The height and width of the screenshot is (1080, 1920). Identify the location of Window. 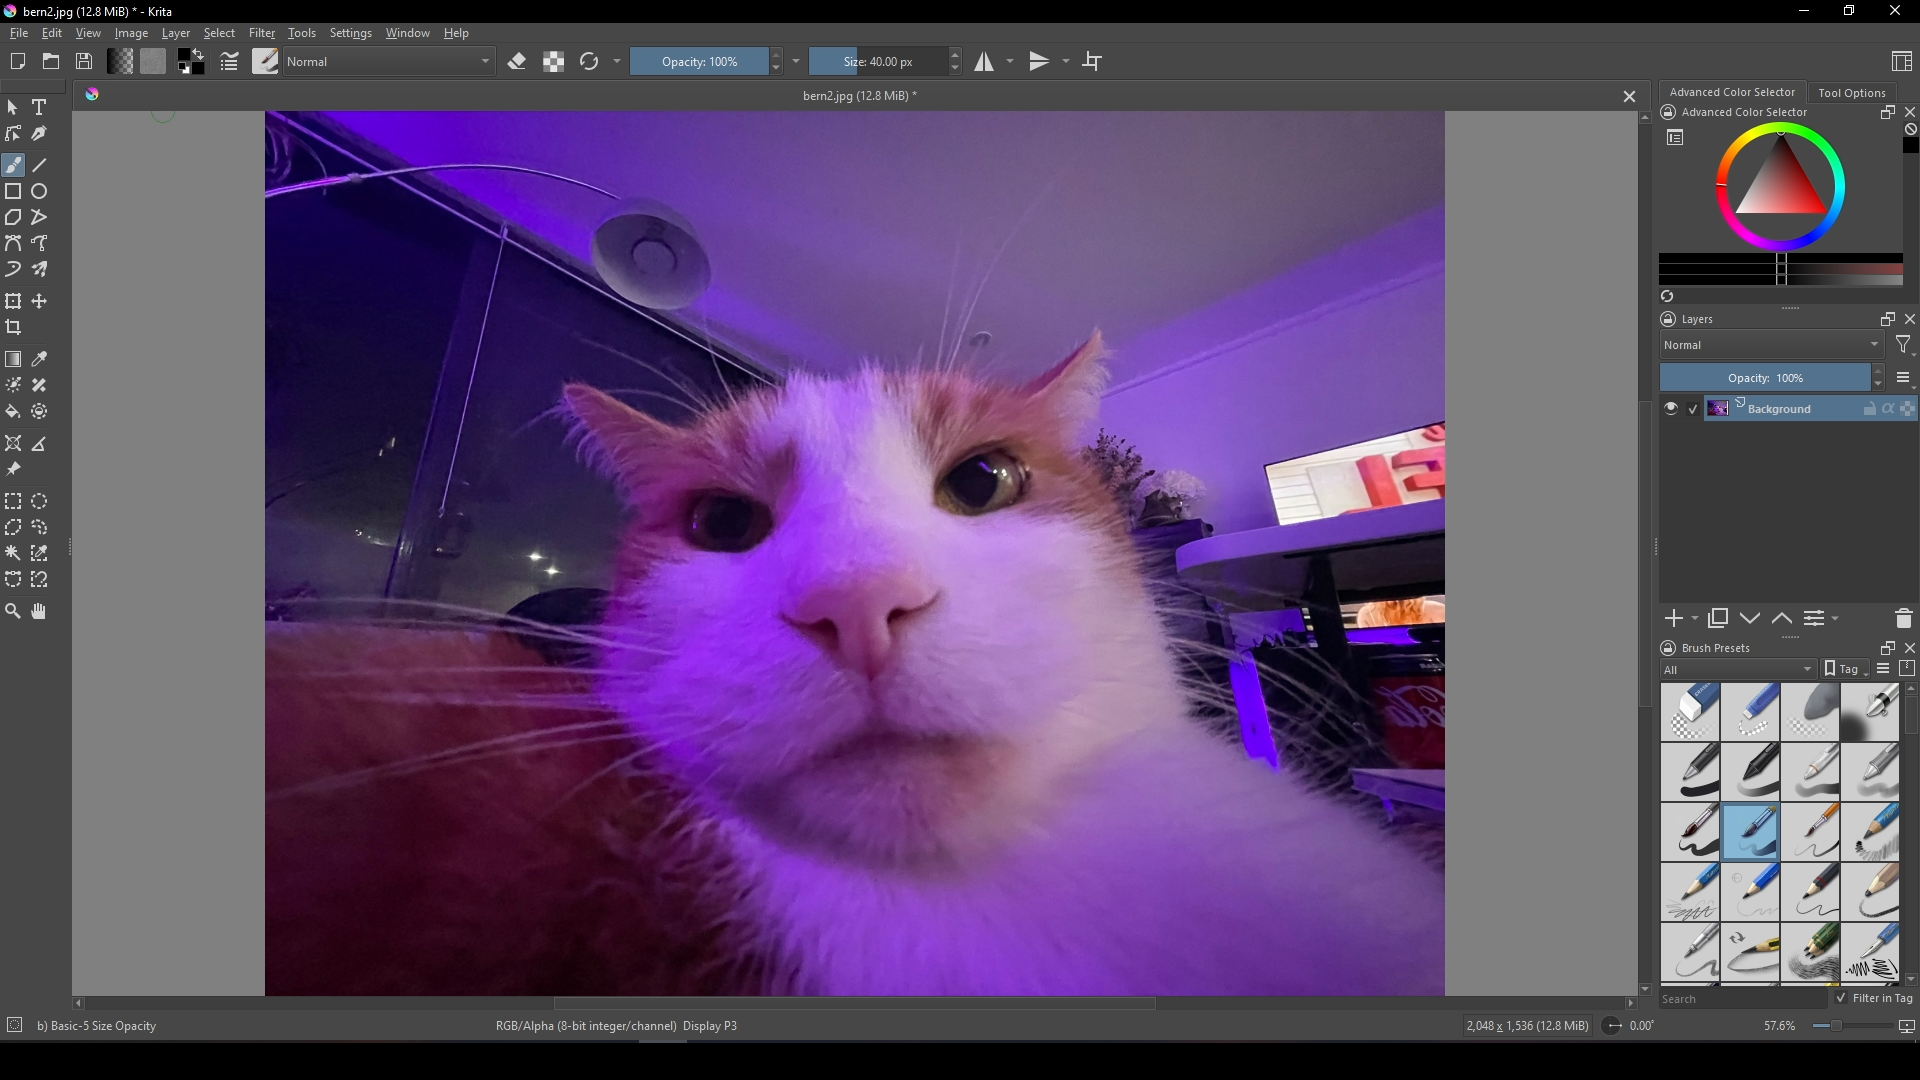
(408, 34).